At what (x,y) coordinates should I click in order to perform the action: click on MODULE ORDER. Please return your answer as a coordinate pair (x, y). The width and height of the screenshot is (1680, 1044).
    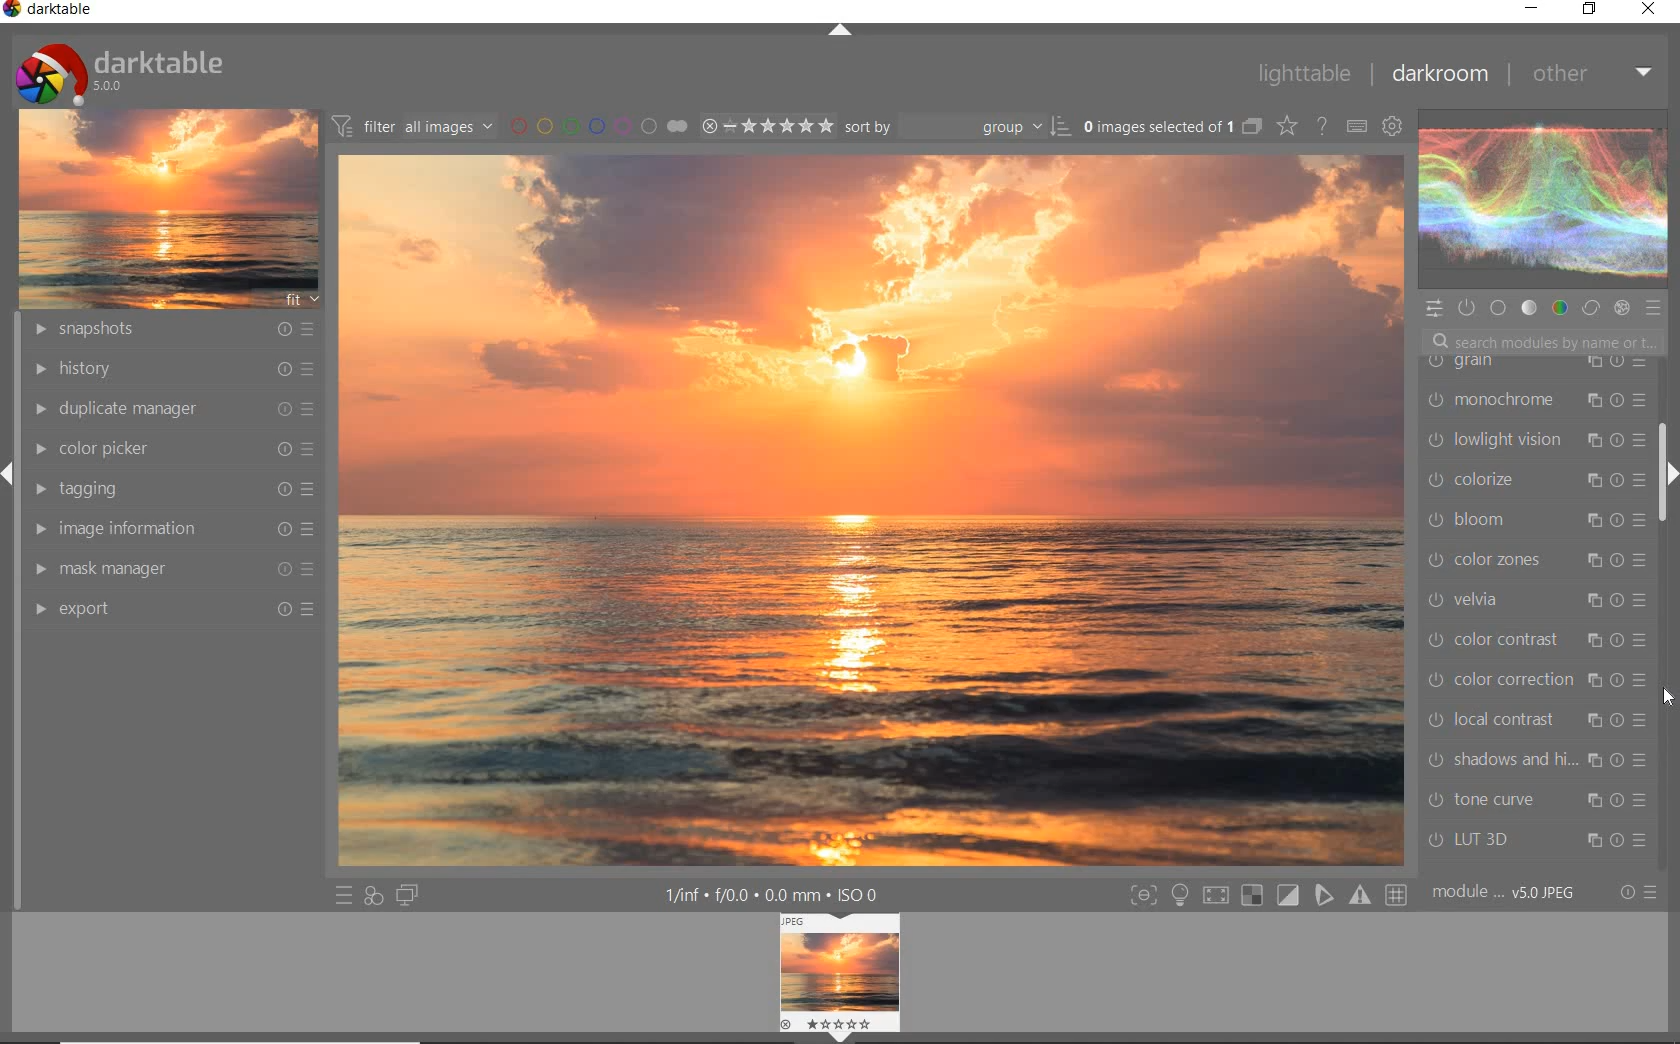
    Looking at the image, I should click on (1506, 893).